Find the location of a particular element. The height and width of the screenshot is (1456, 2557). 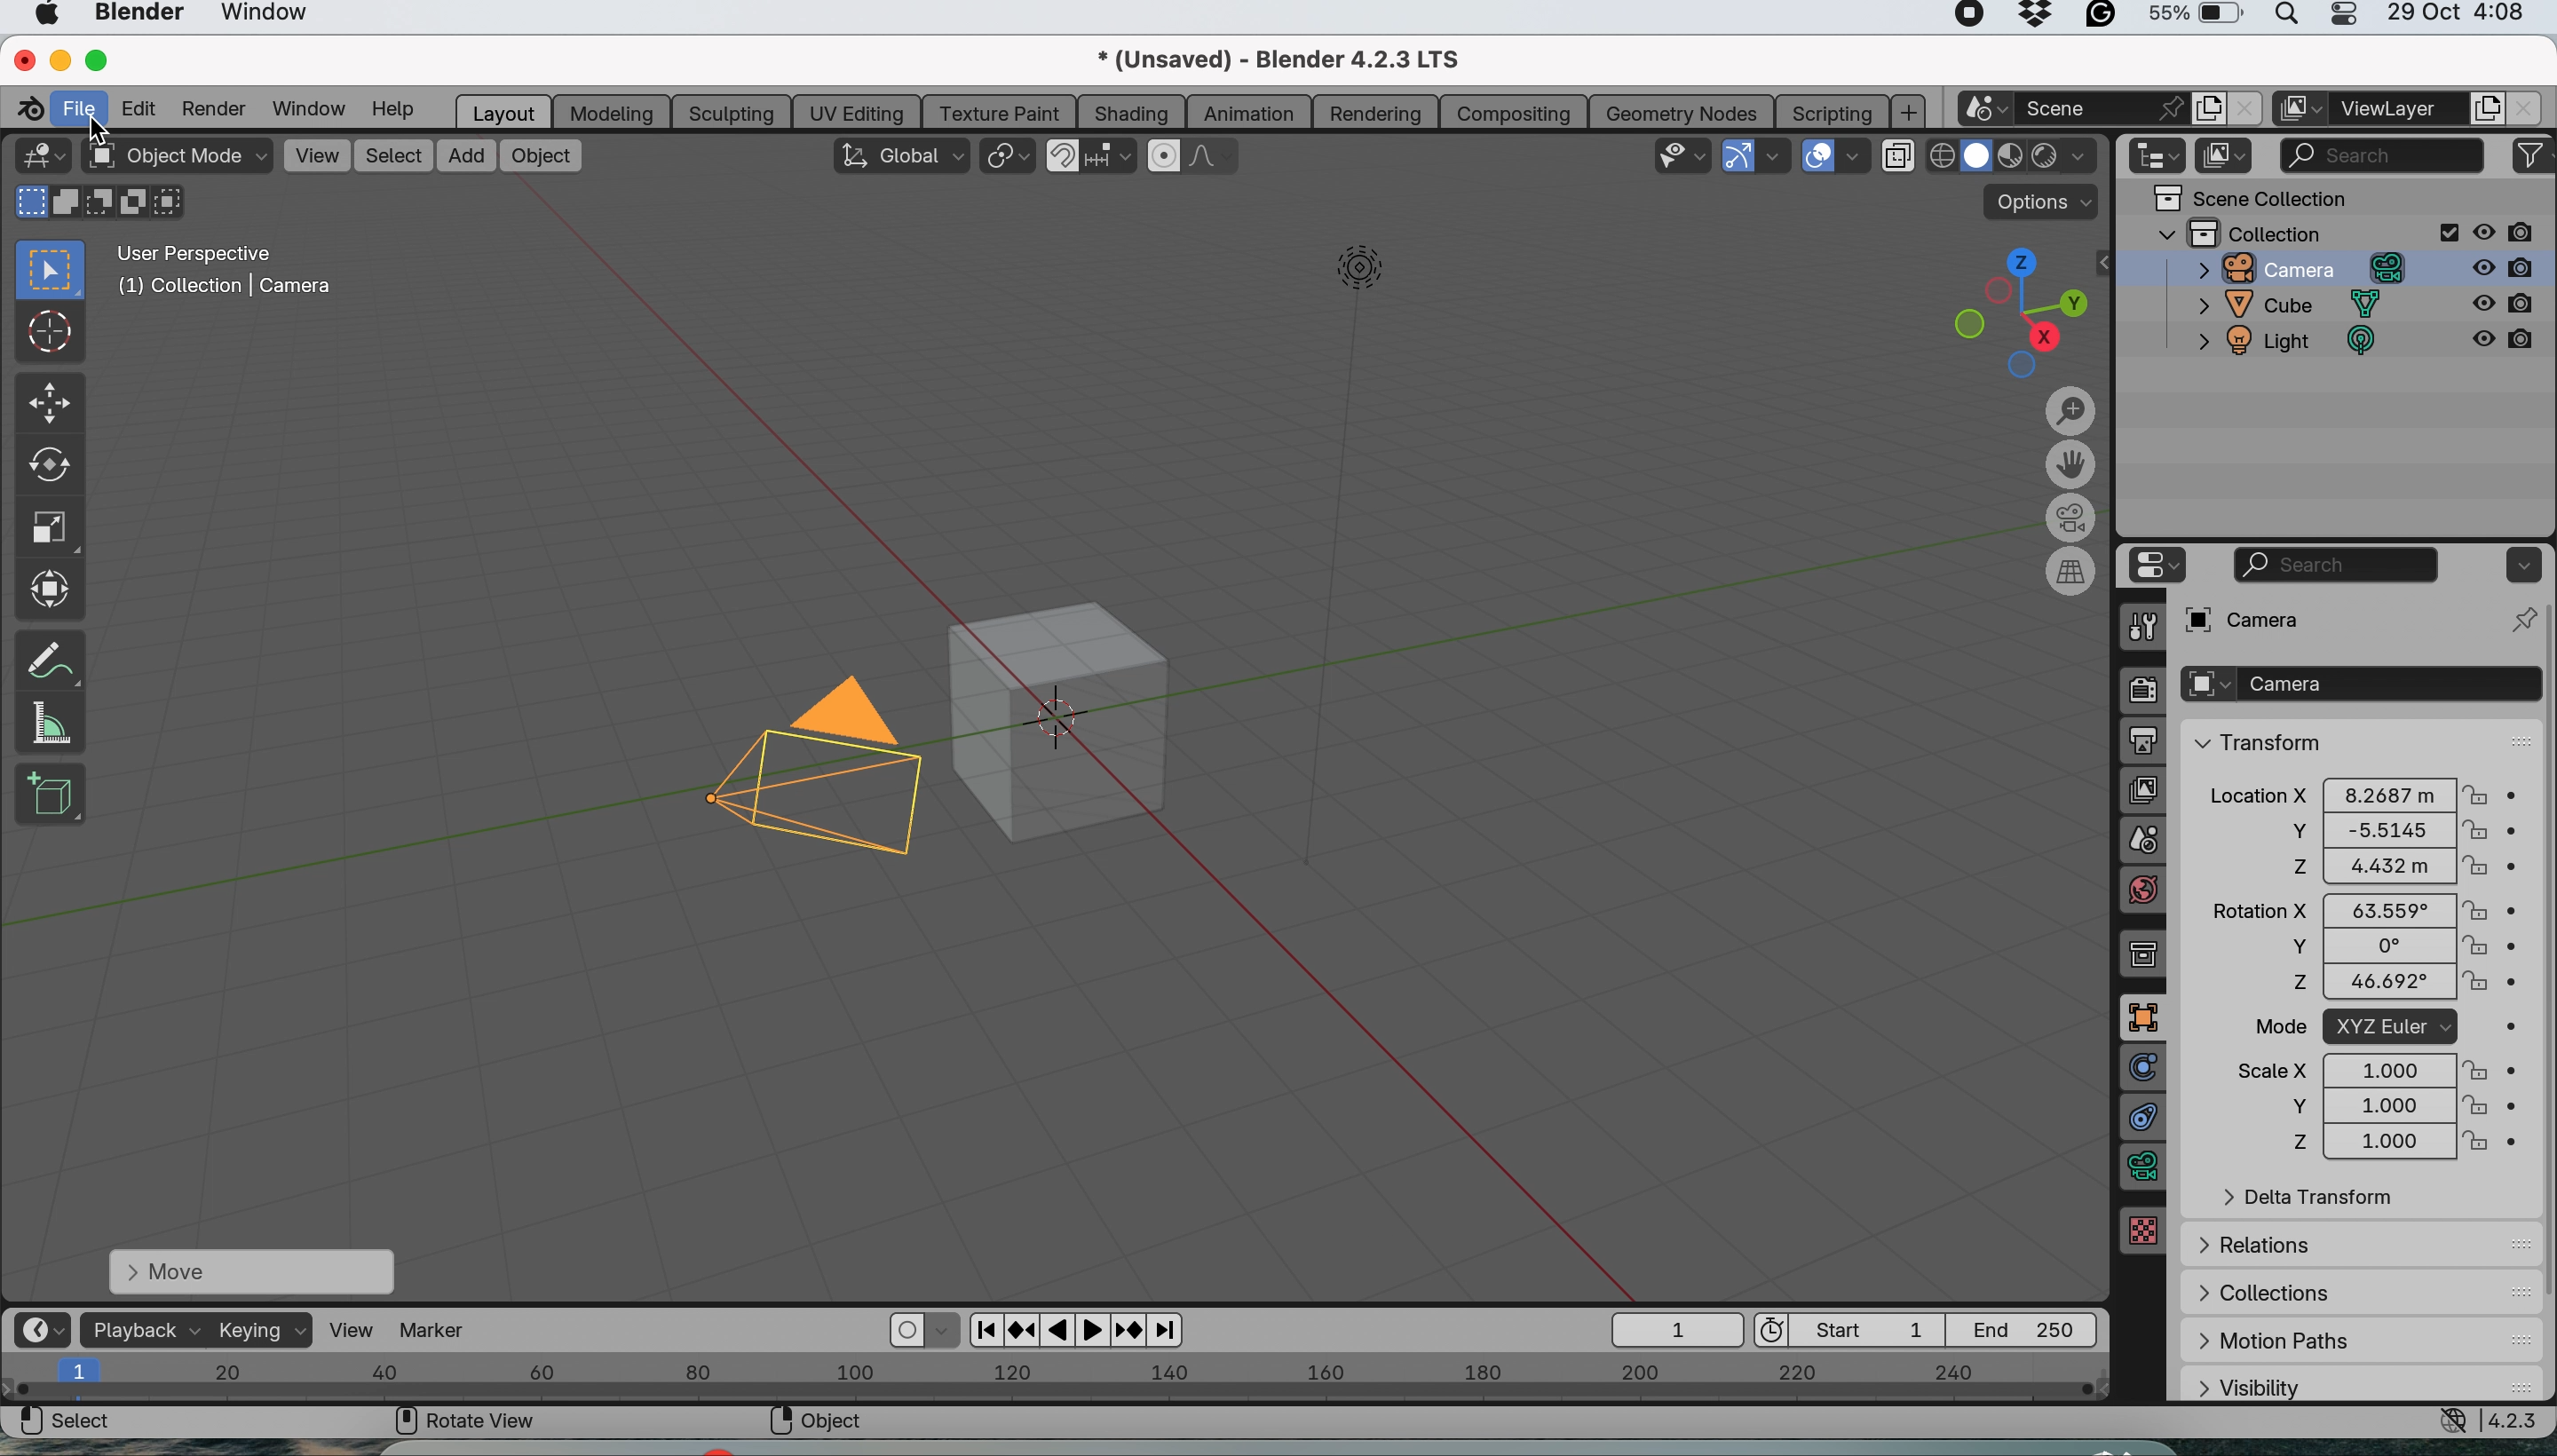

display mode is located at coordinates (2226, 157).